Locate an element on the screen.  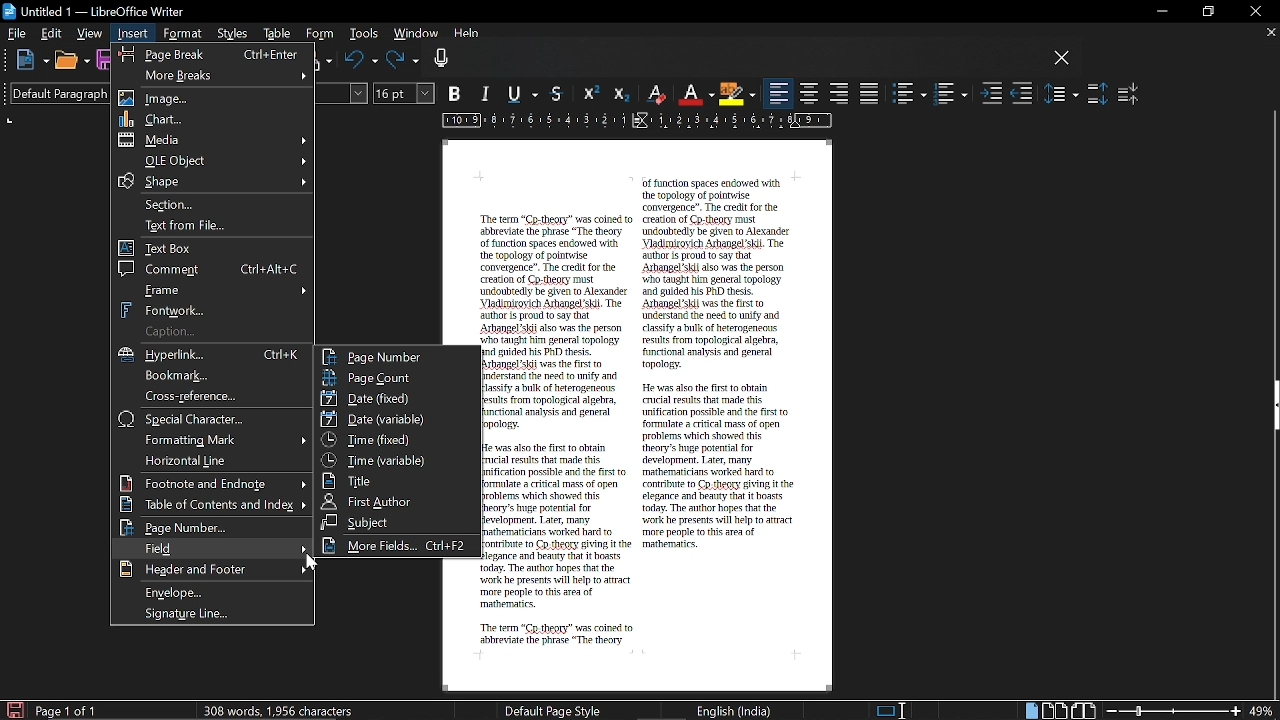
Open is located at coordinates (71, 62).